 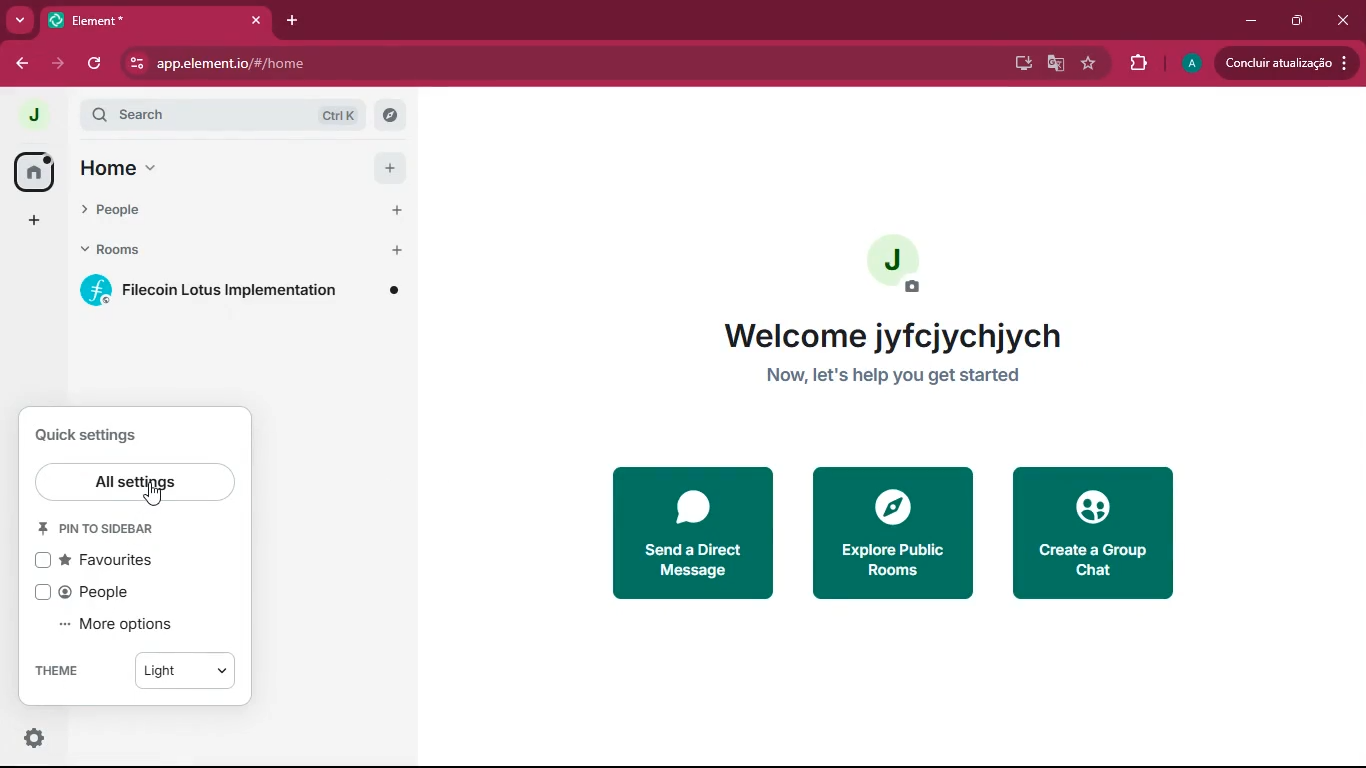 What do you see at coordinates (223, 114) in the screenshot?
I see `search` at bounding box center [223, 114].